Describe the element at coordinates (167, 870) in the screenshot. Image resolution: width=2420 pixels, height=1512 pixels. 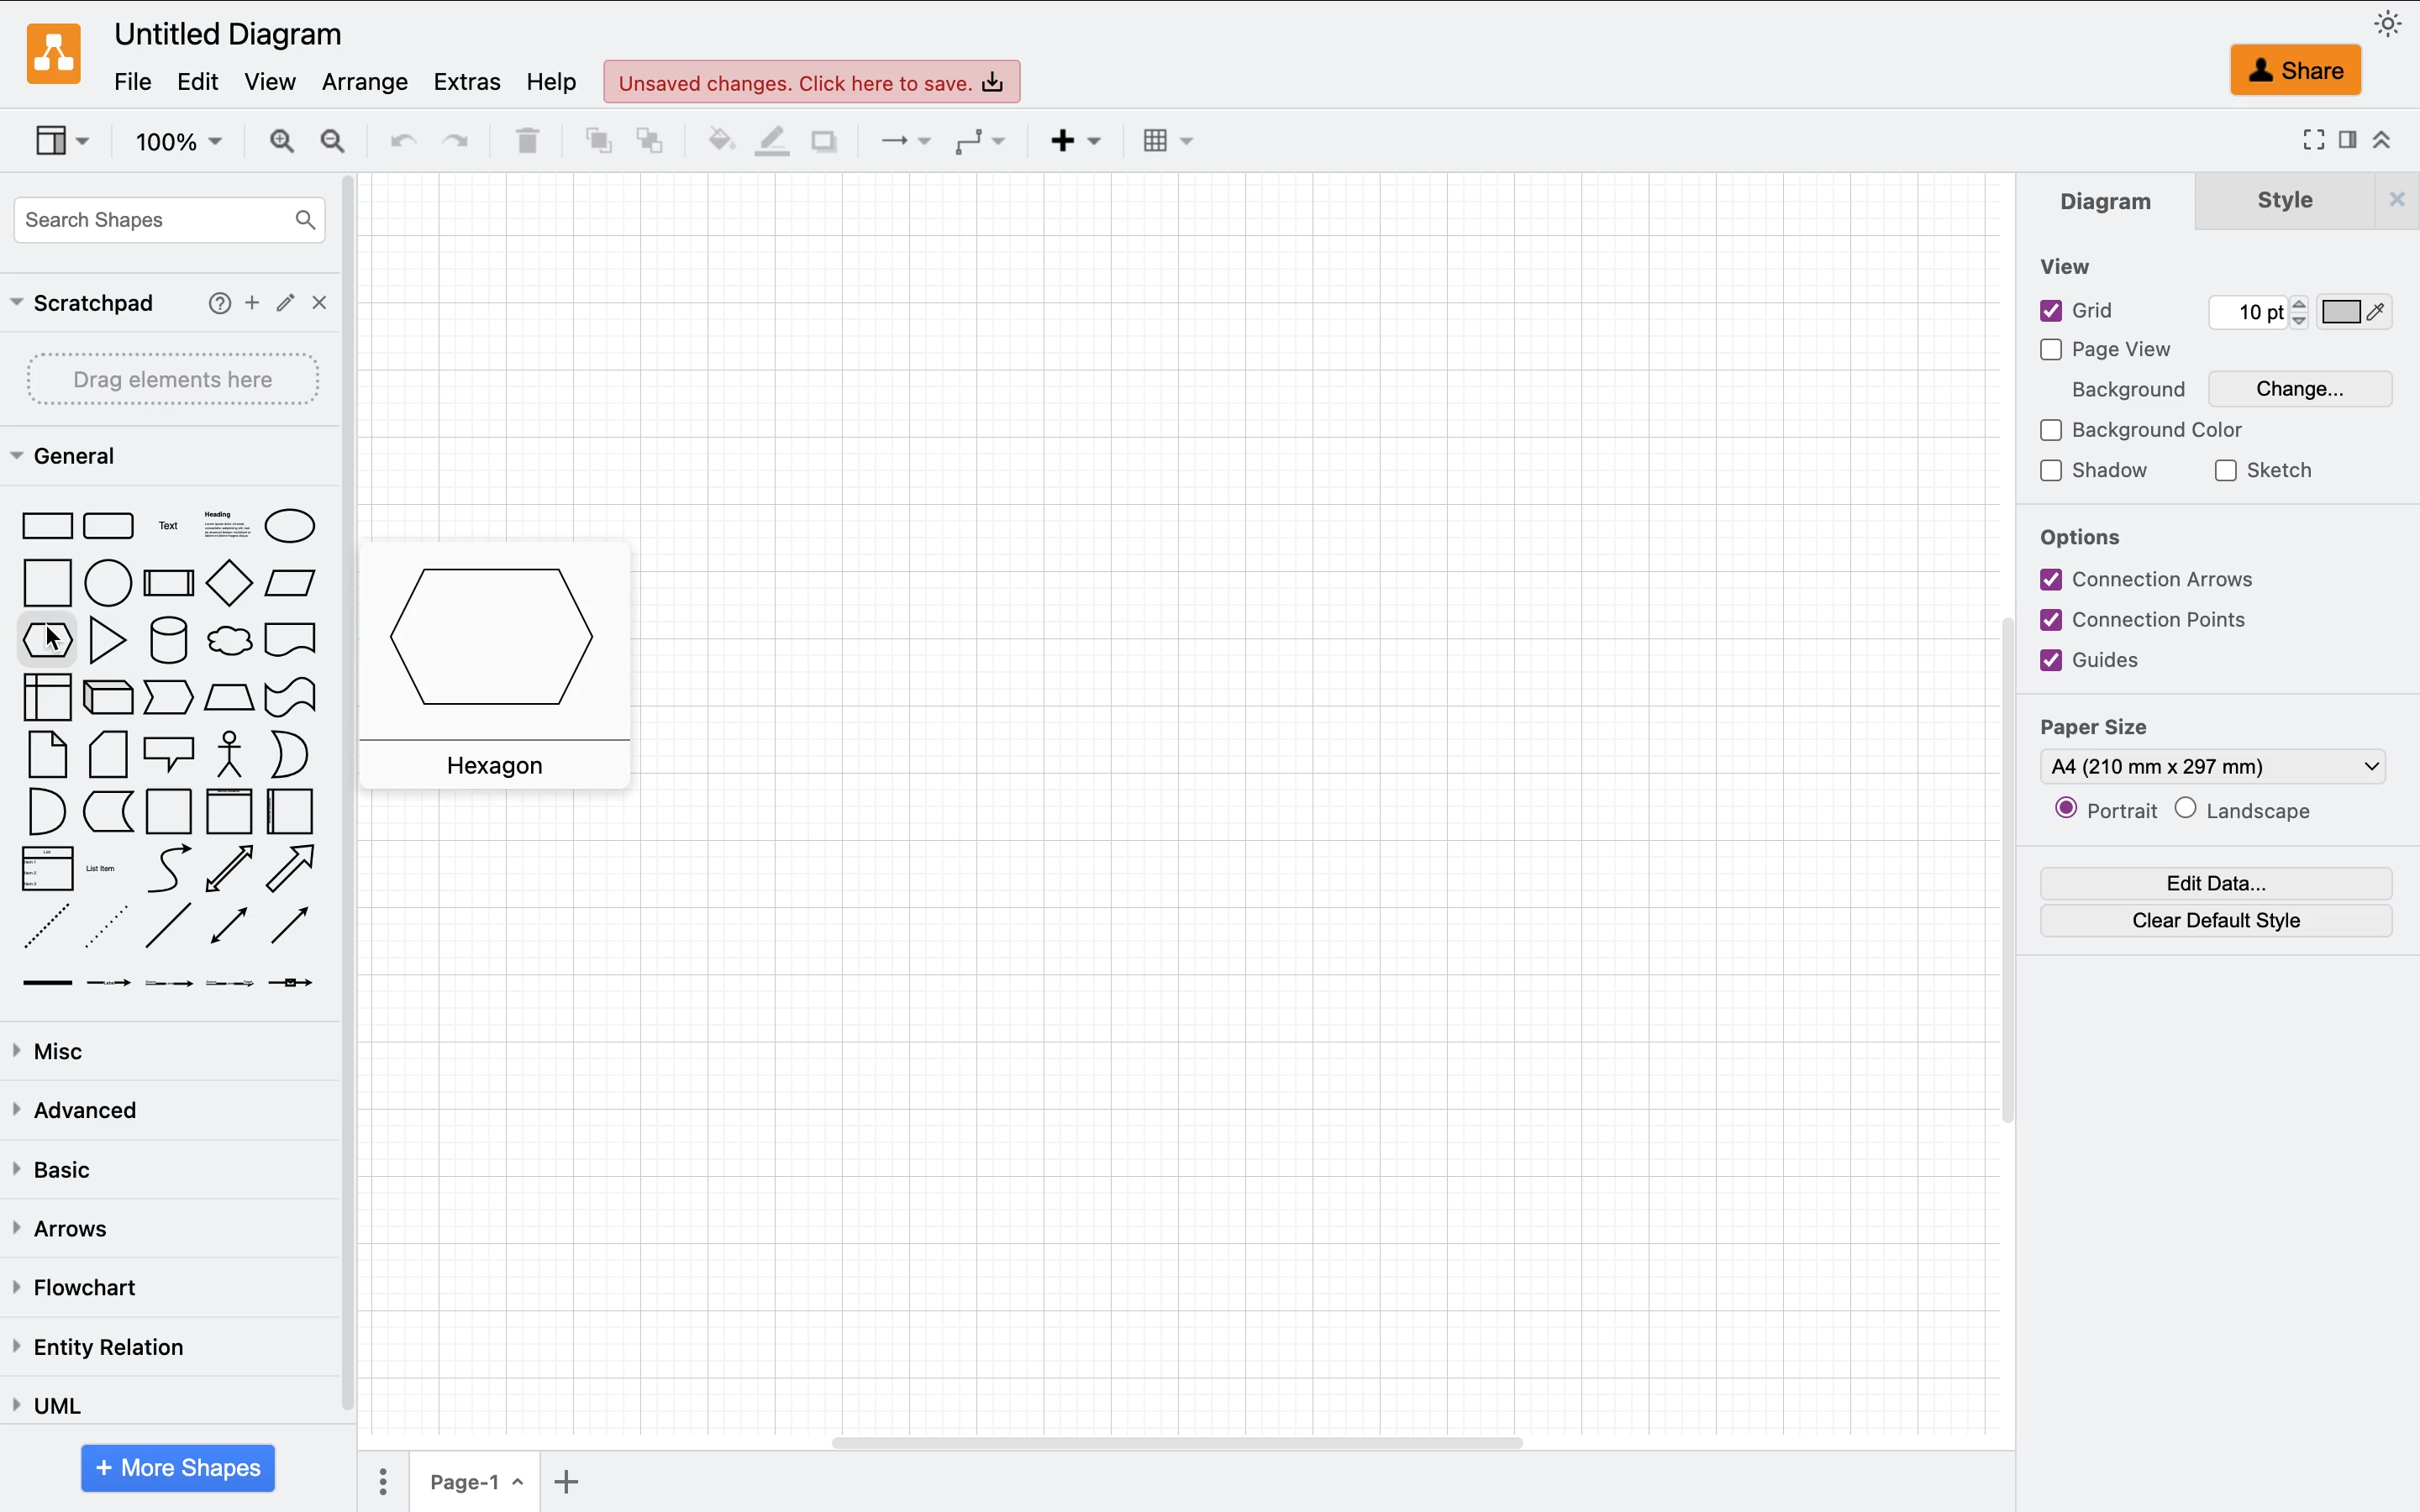
I see `curve` at that location.